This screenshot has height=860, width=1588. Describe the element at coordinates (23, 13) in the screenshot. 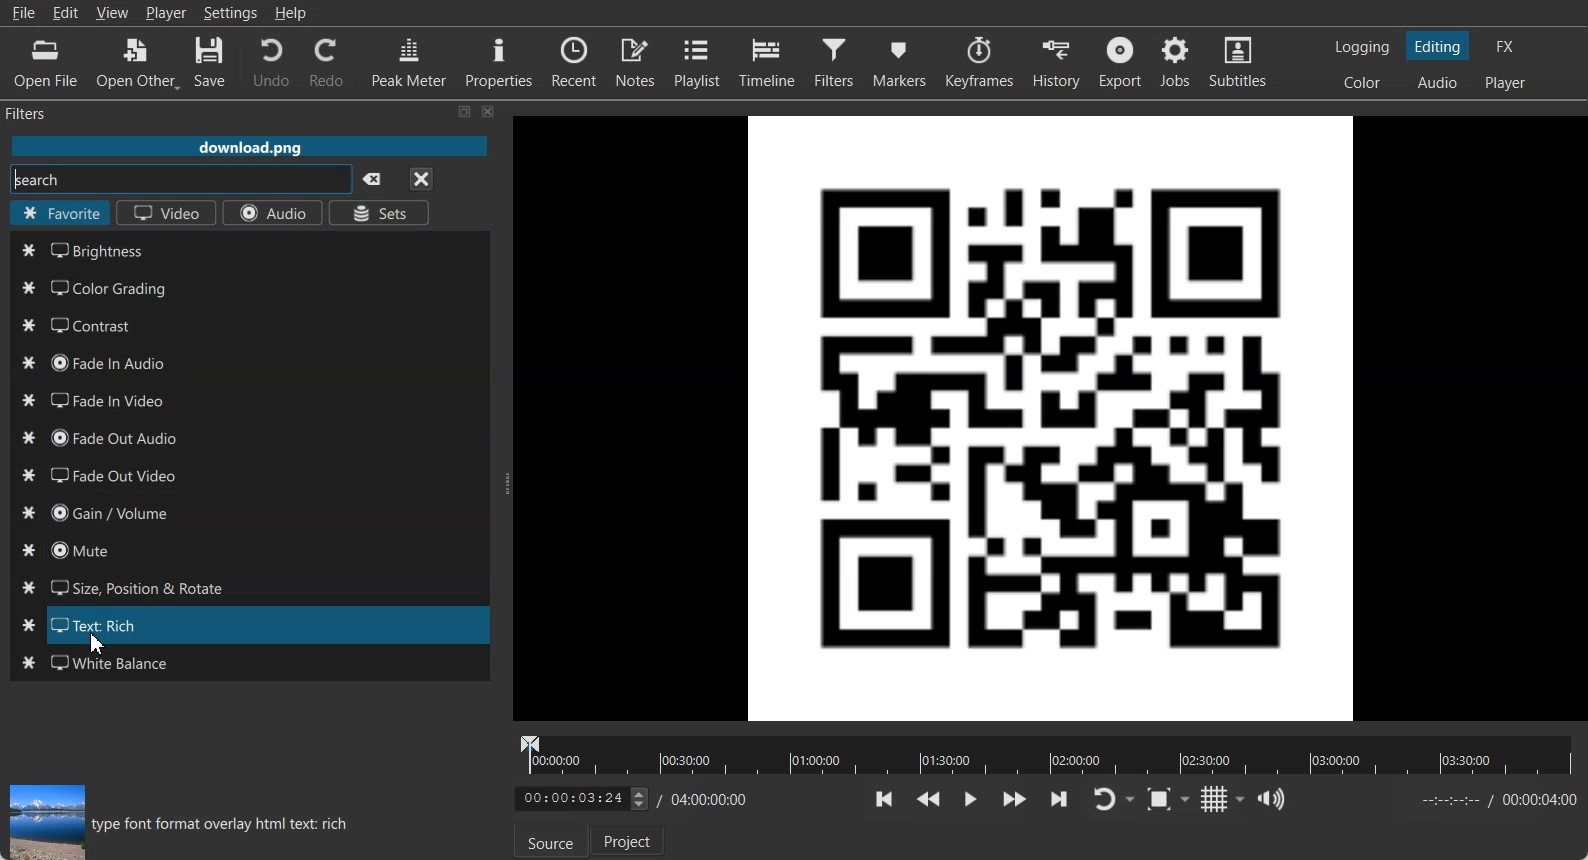

I see `File` at that location.